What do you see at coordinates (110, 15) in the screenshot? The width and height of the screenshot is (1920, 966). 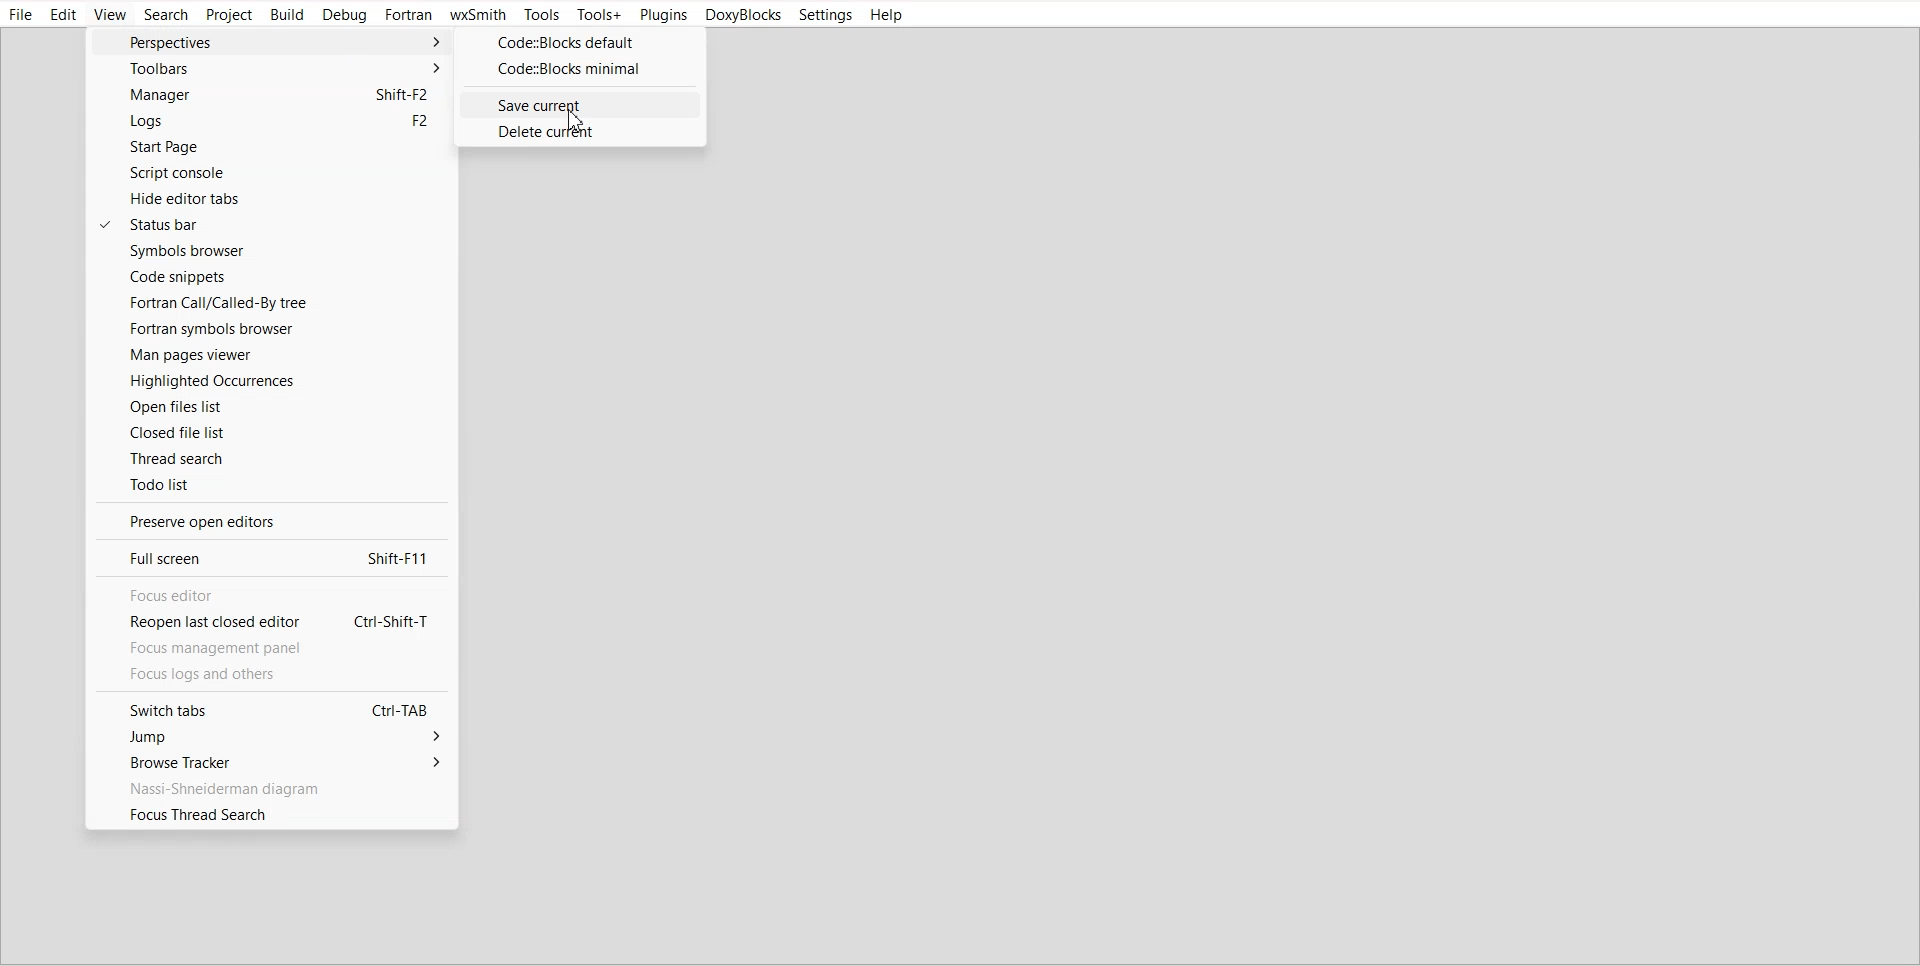 I see `View` at bounding box center [110, 15].